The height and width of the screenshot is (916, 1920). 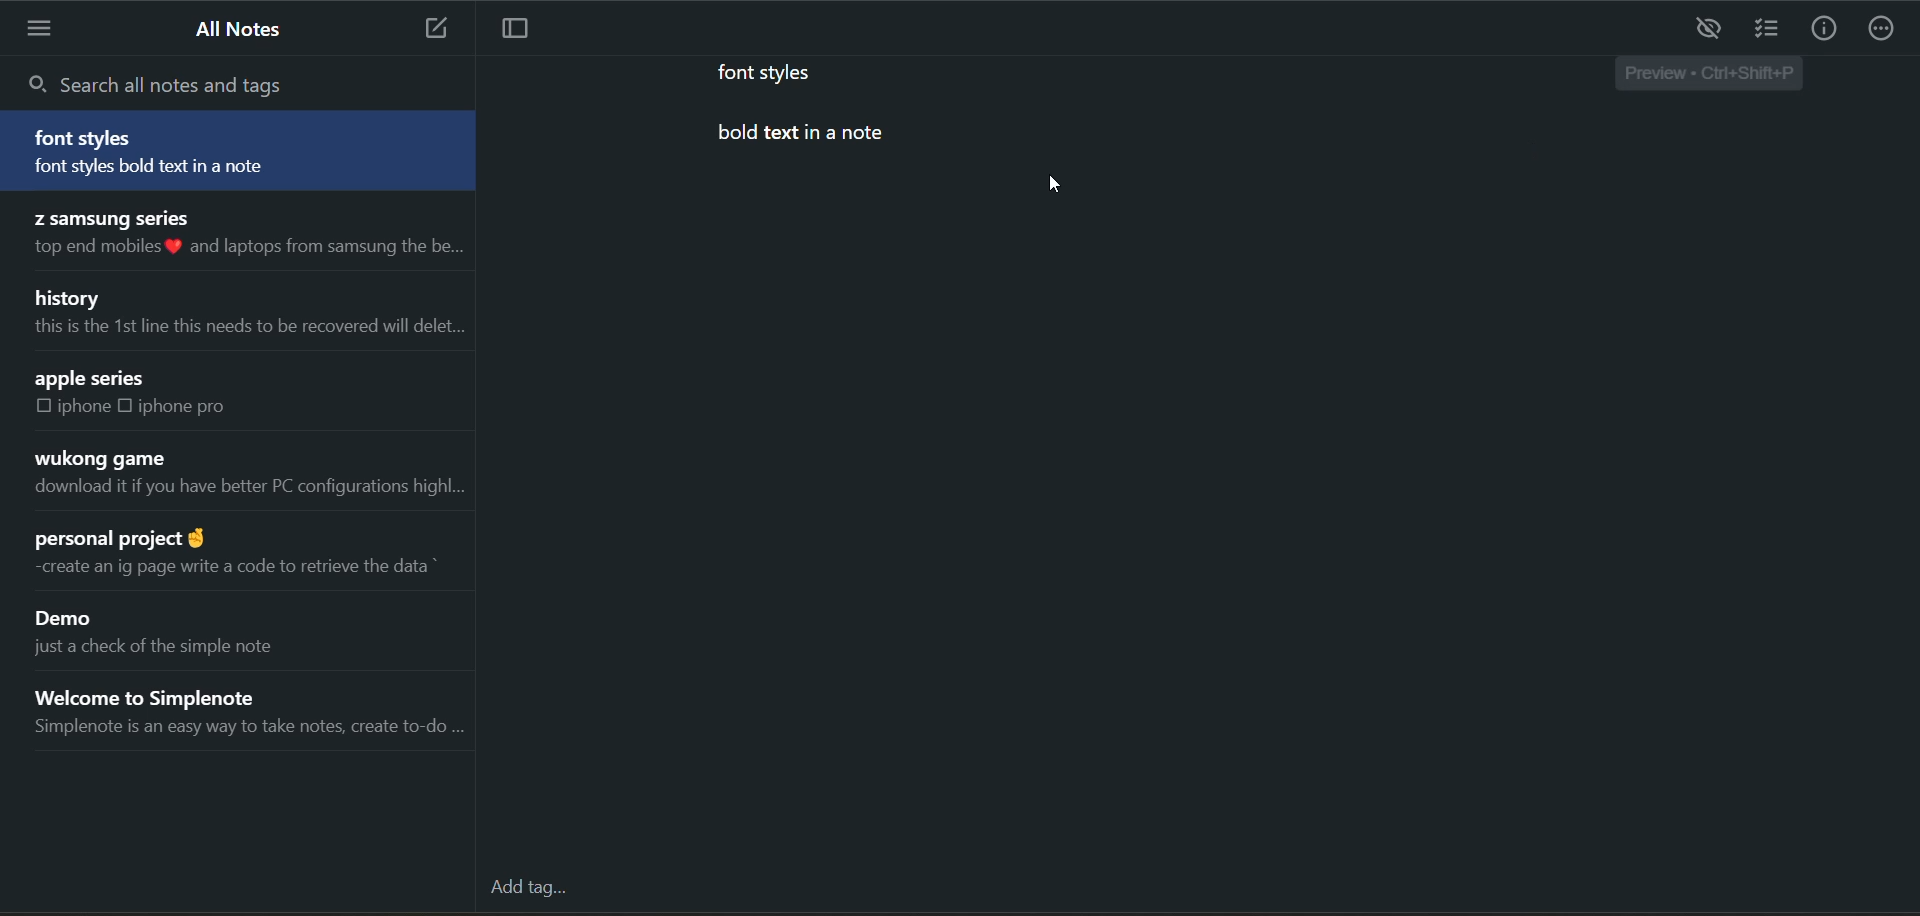 I want to click on preview, so click(x=1711, y=29).